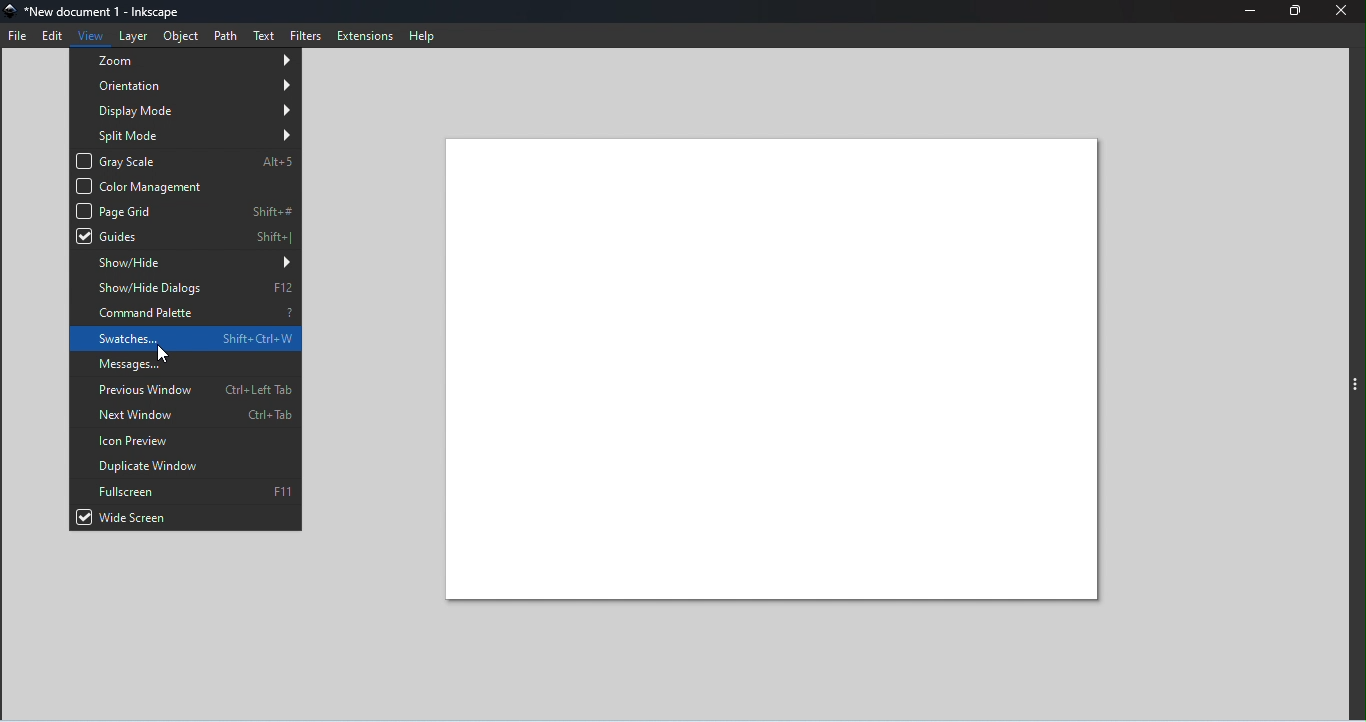 The height and width of the screenshot is (722, 1366). Describe the element at coordinates (184, 134) in the screenshot. I see `Split mode` at that location.